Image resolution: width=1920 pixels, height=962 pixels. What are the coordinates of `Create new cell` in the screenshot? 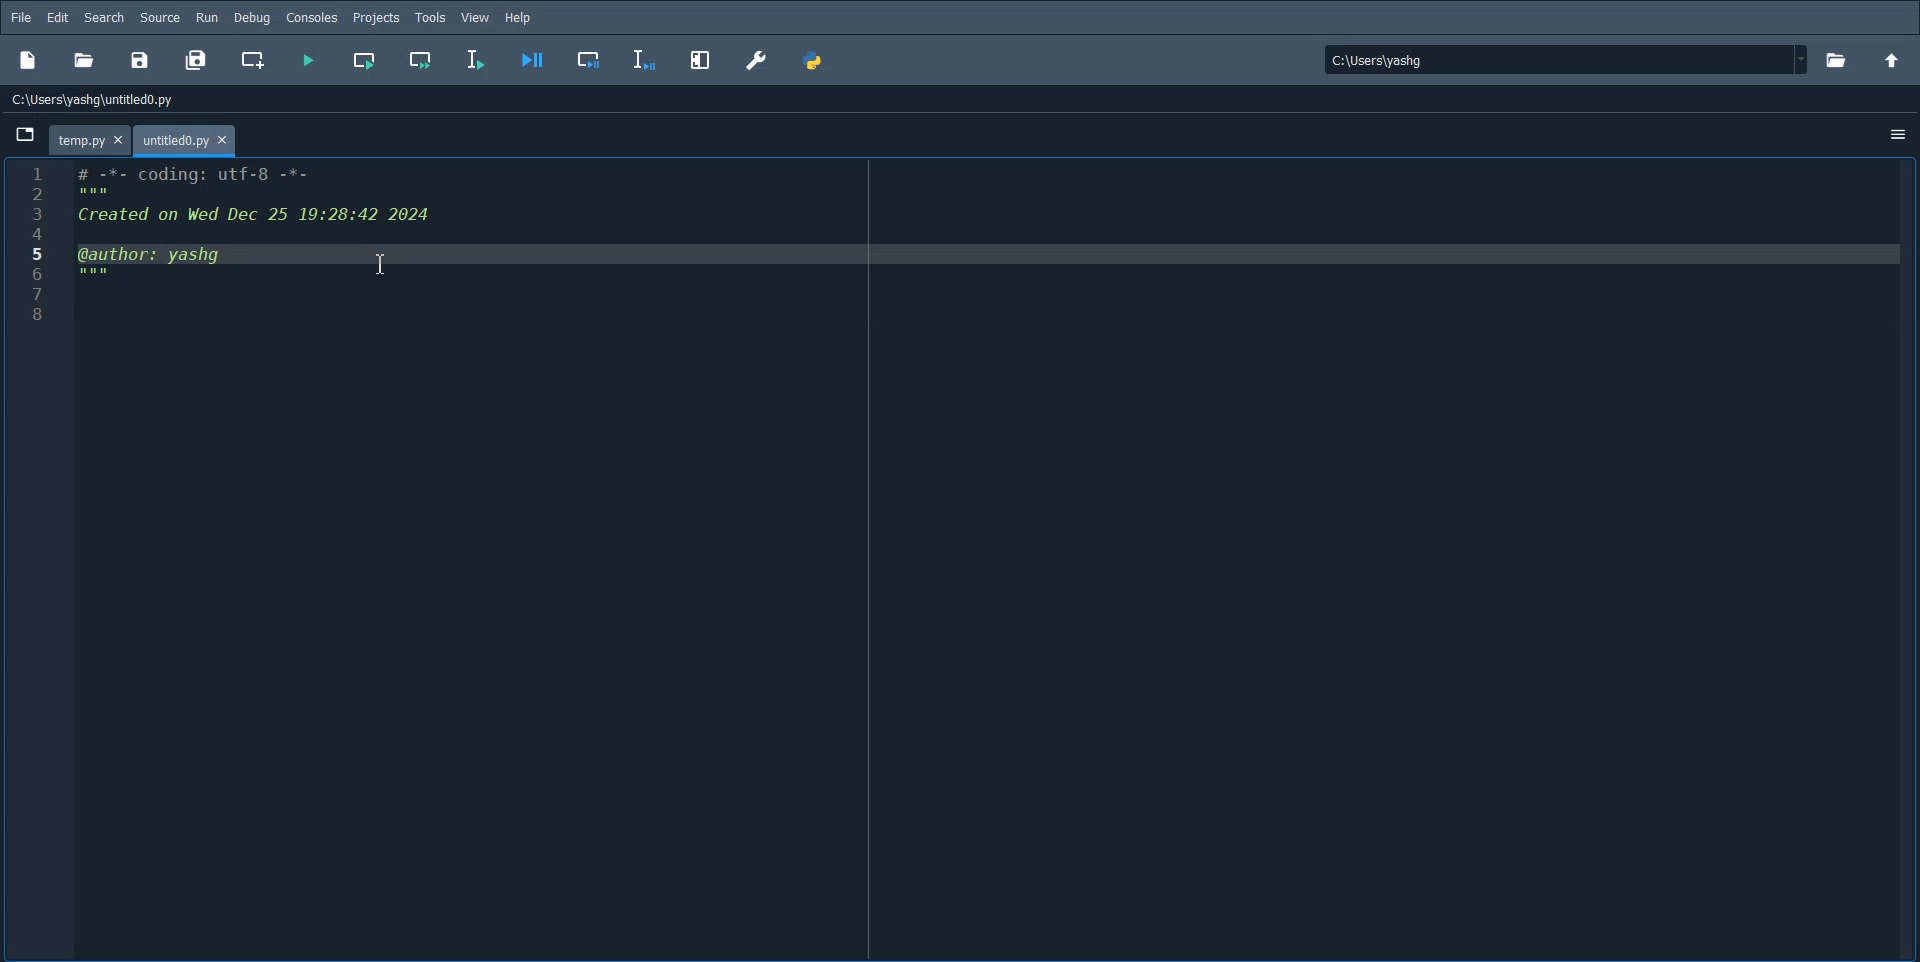 It's located at (251, 60).